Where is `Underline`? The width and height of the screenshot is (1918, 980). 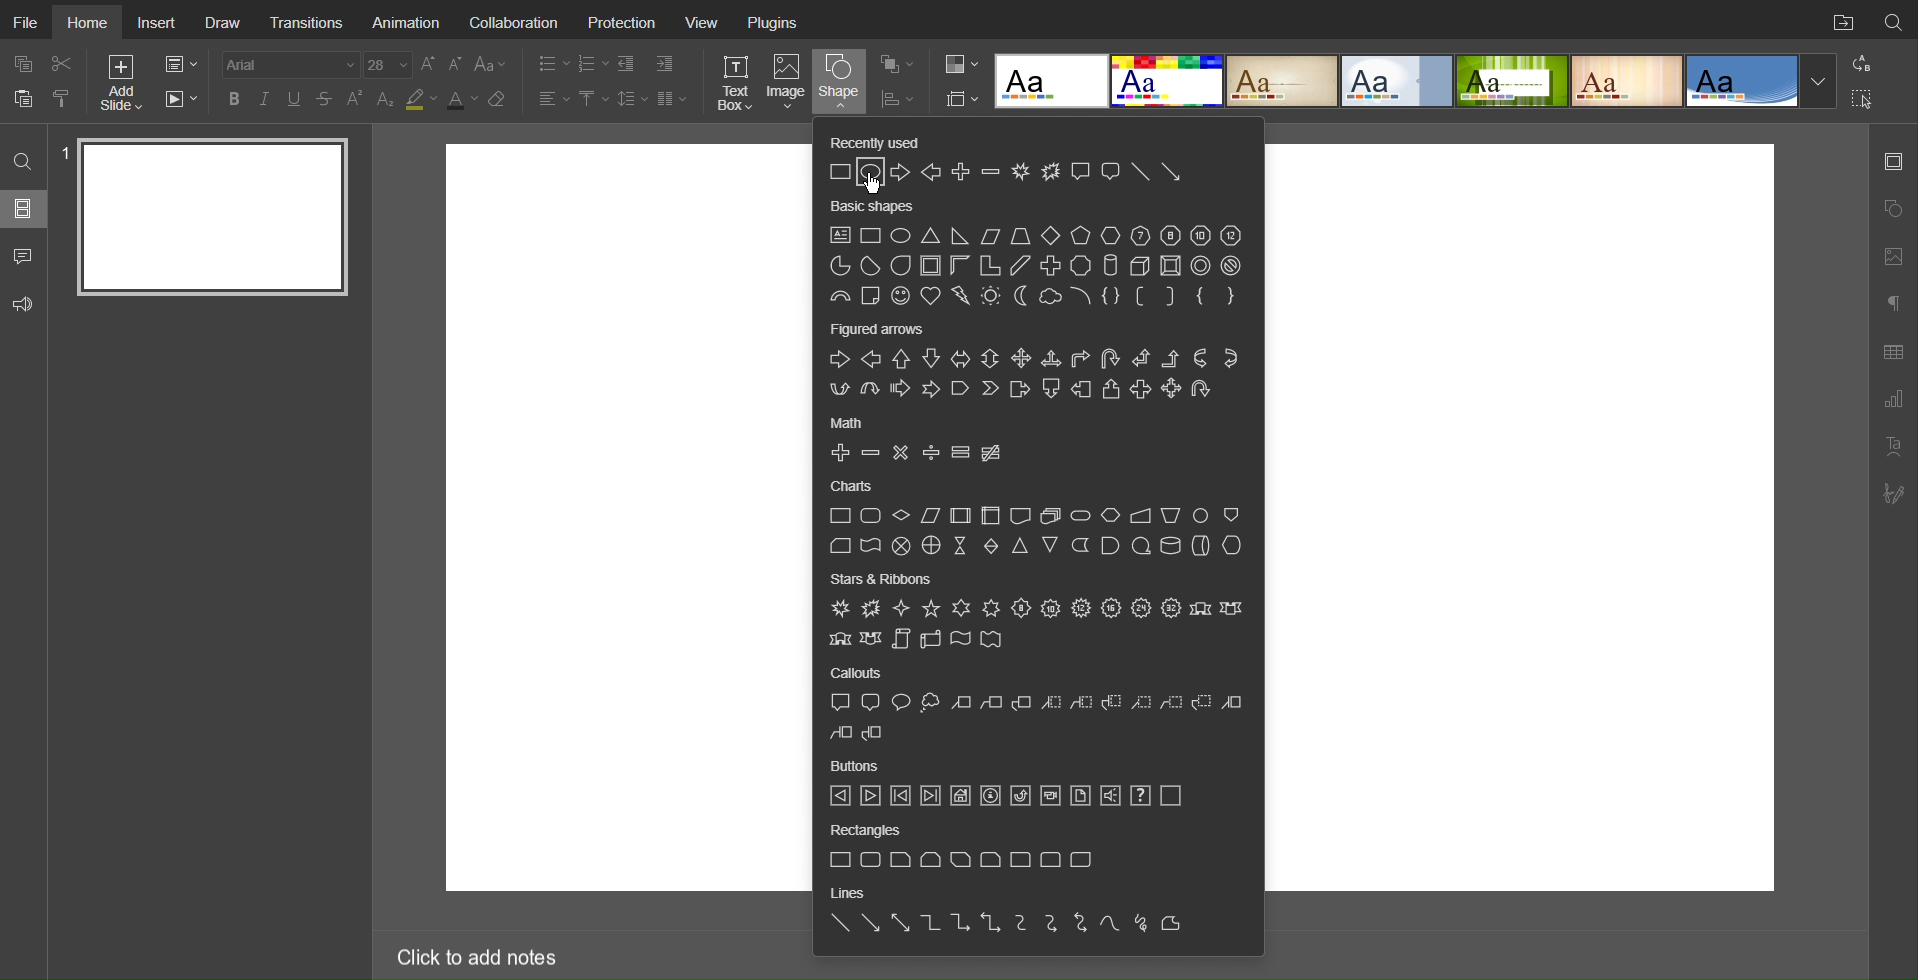 Underline is located at coordinates (296, 99).